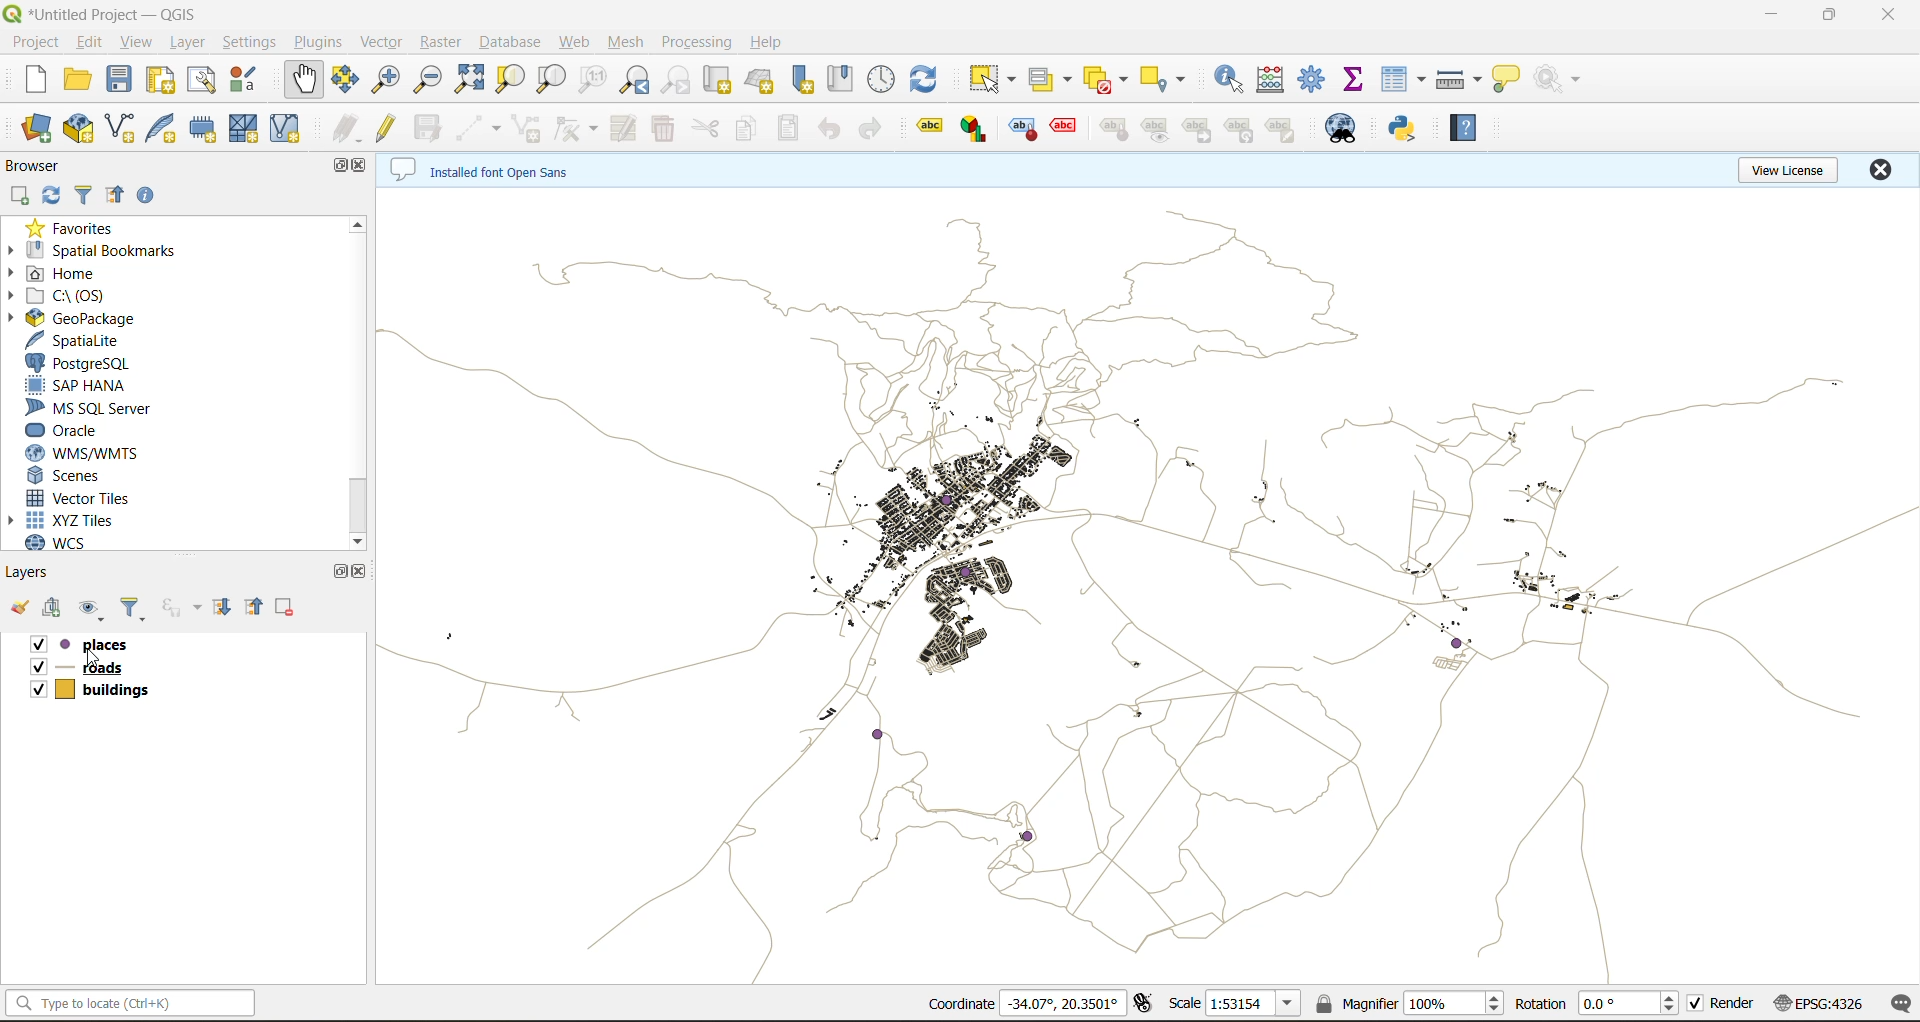  I want to click on c\:os, so click(84, 296).